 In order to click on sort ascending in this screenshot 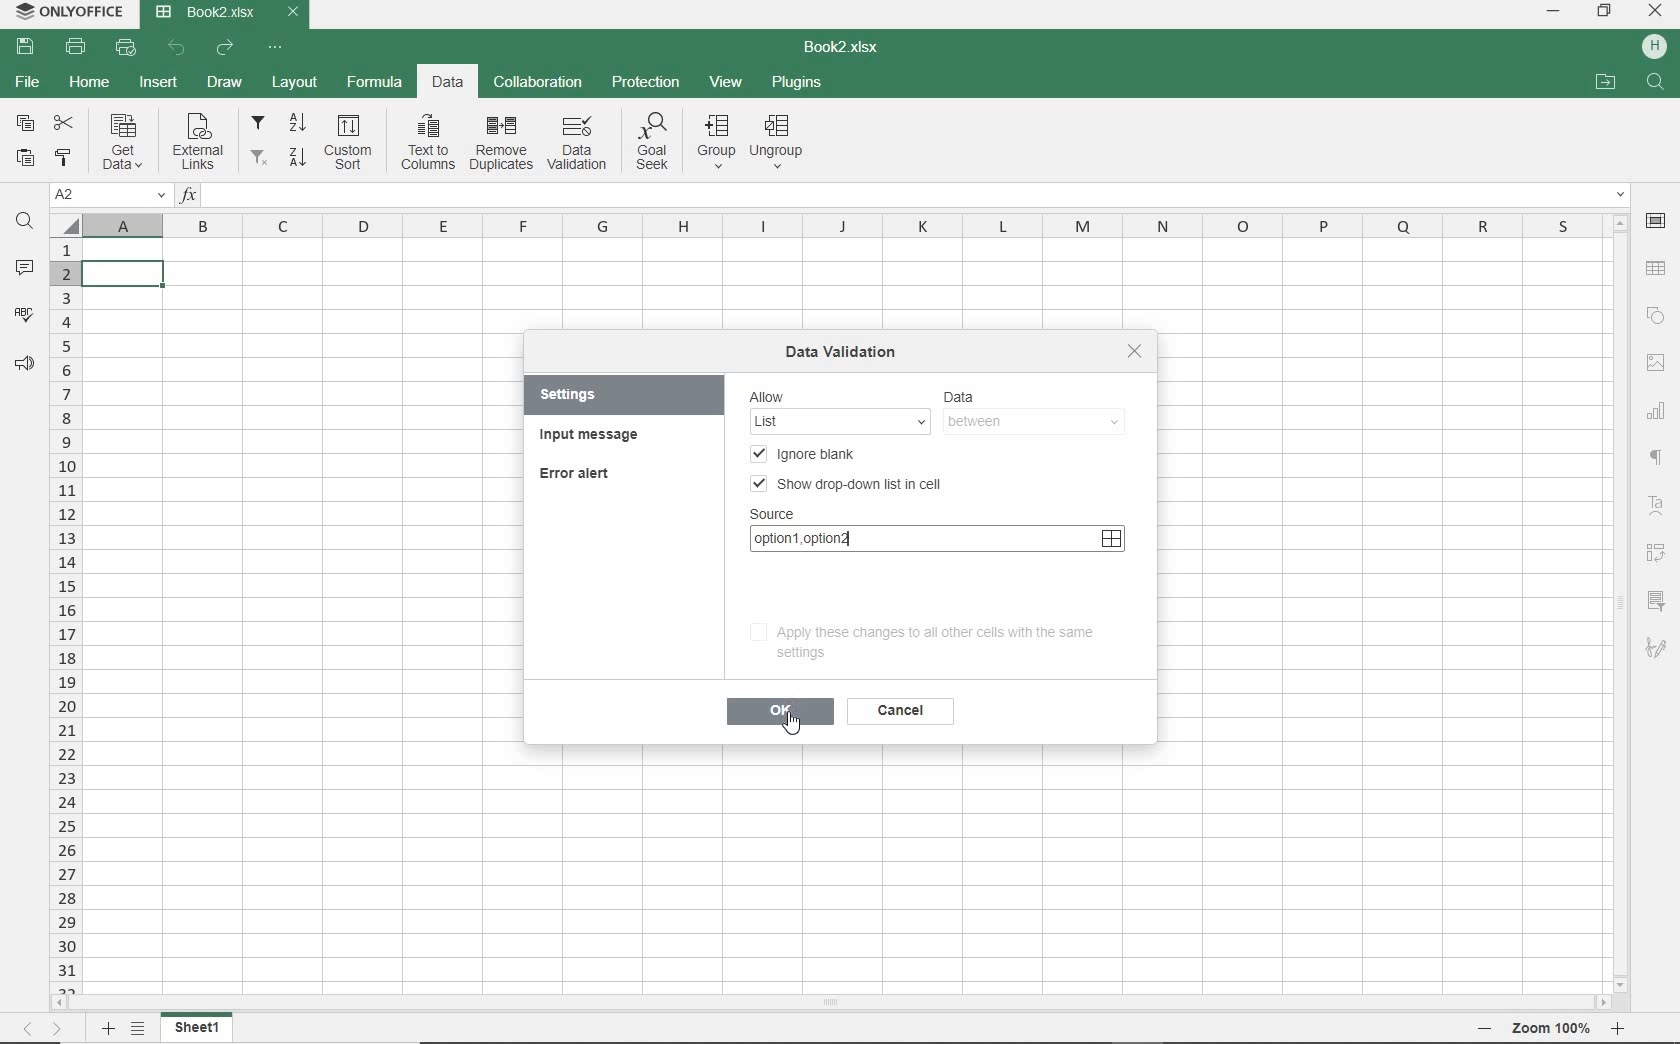, I will do `click(301, 124)`.